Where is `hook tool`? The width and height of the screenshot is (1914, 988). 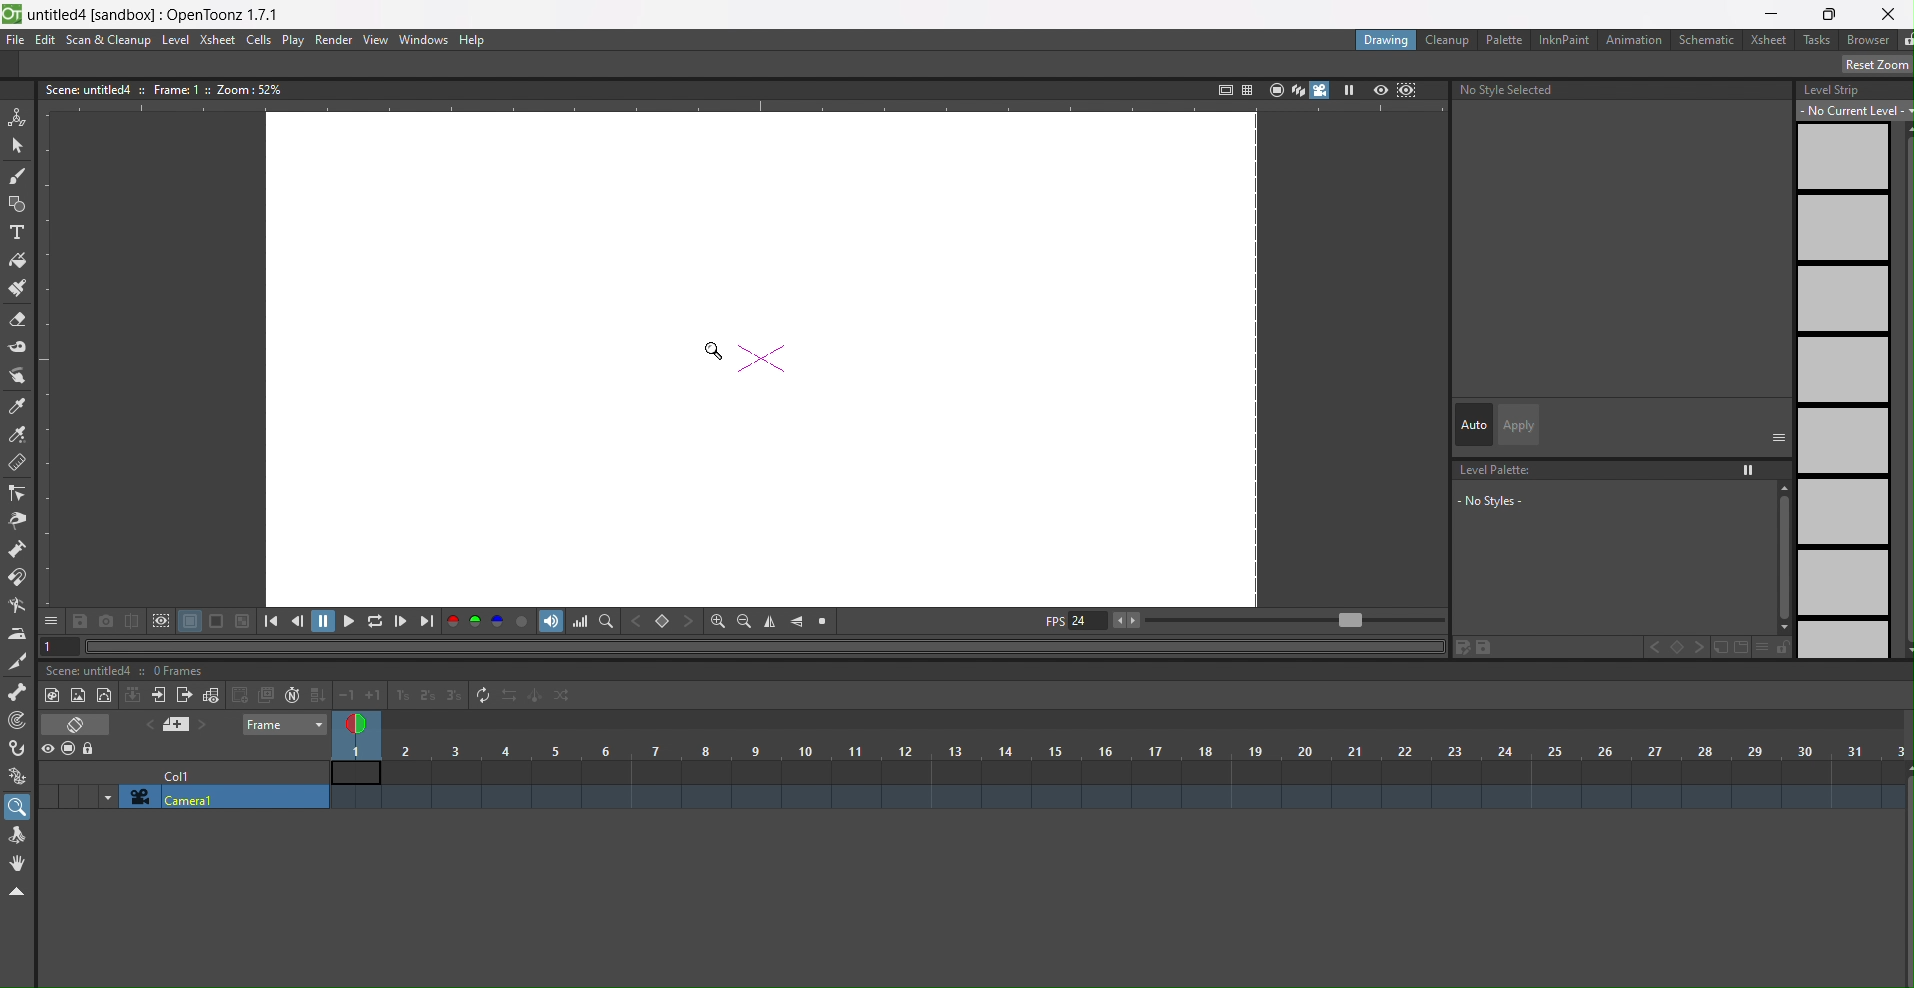
hook tool is located at coordinates (18, 748).